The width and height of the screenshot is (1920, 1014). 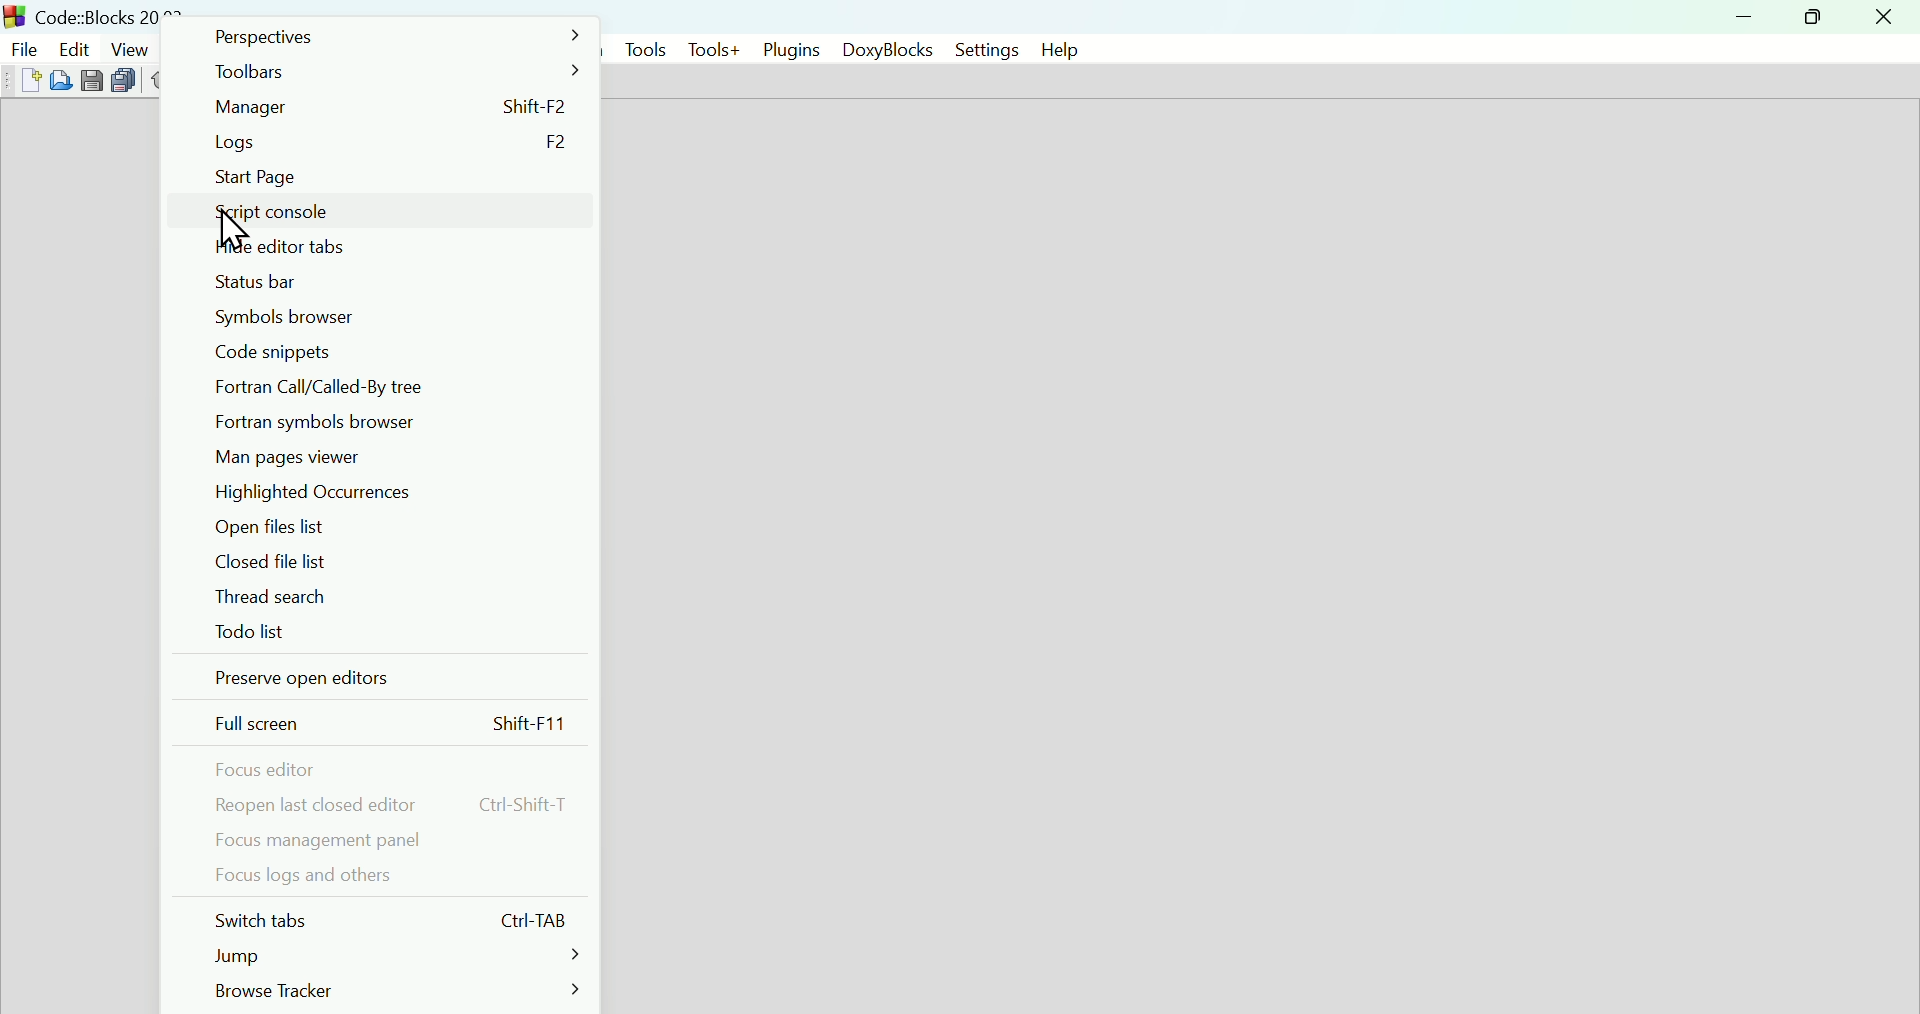 What do you see at coordinates (641, 48) in the screenshot?
I see `Tools` at bounding box center [641, 48].